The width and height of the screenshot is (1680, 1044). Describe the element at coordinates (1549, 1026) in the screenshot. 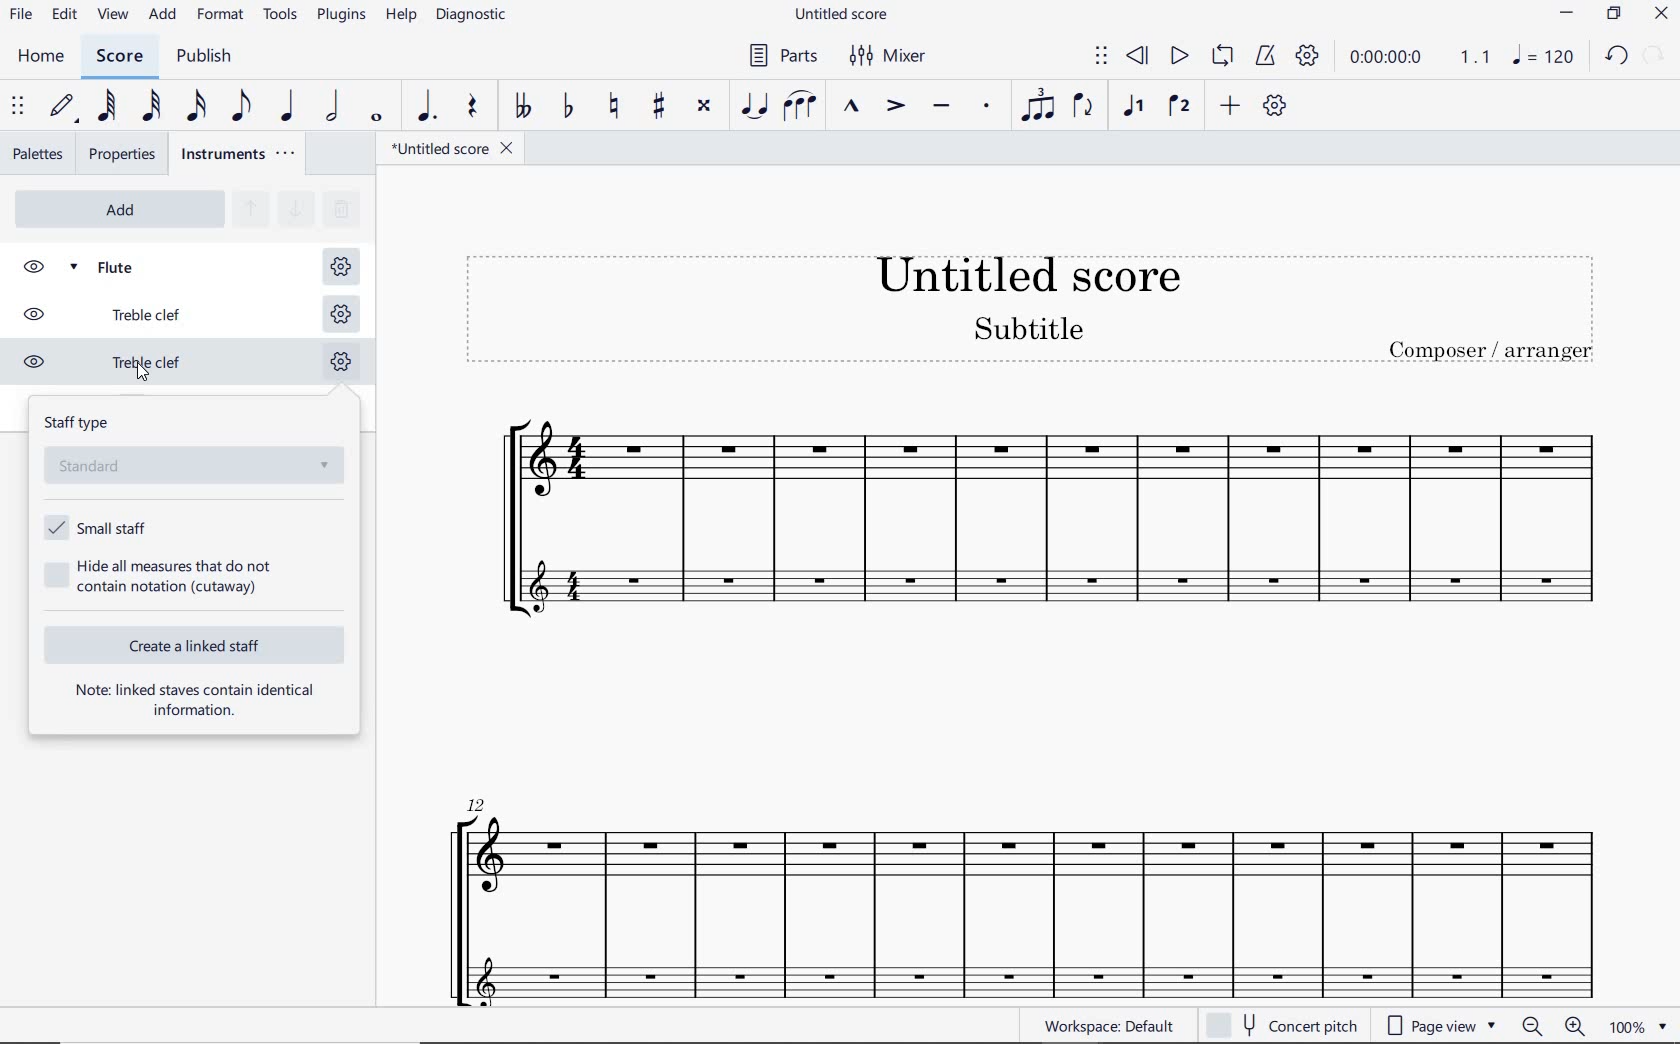

I see `zoom in or zoom out` at that location.